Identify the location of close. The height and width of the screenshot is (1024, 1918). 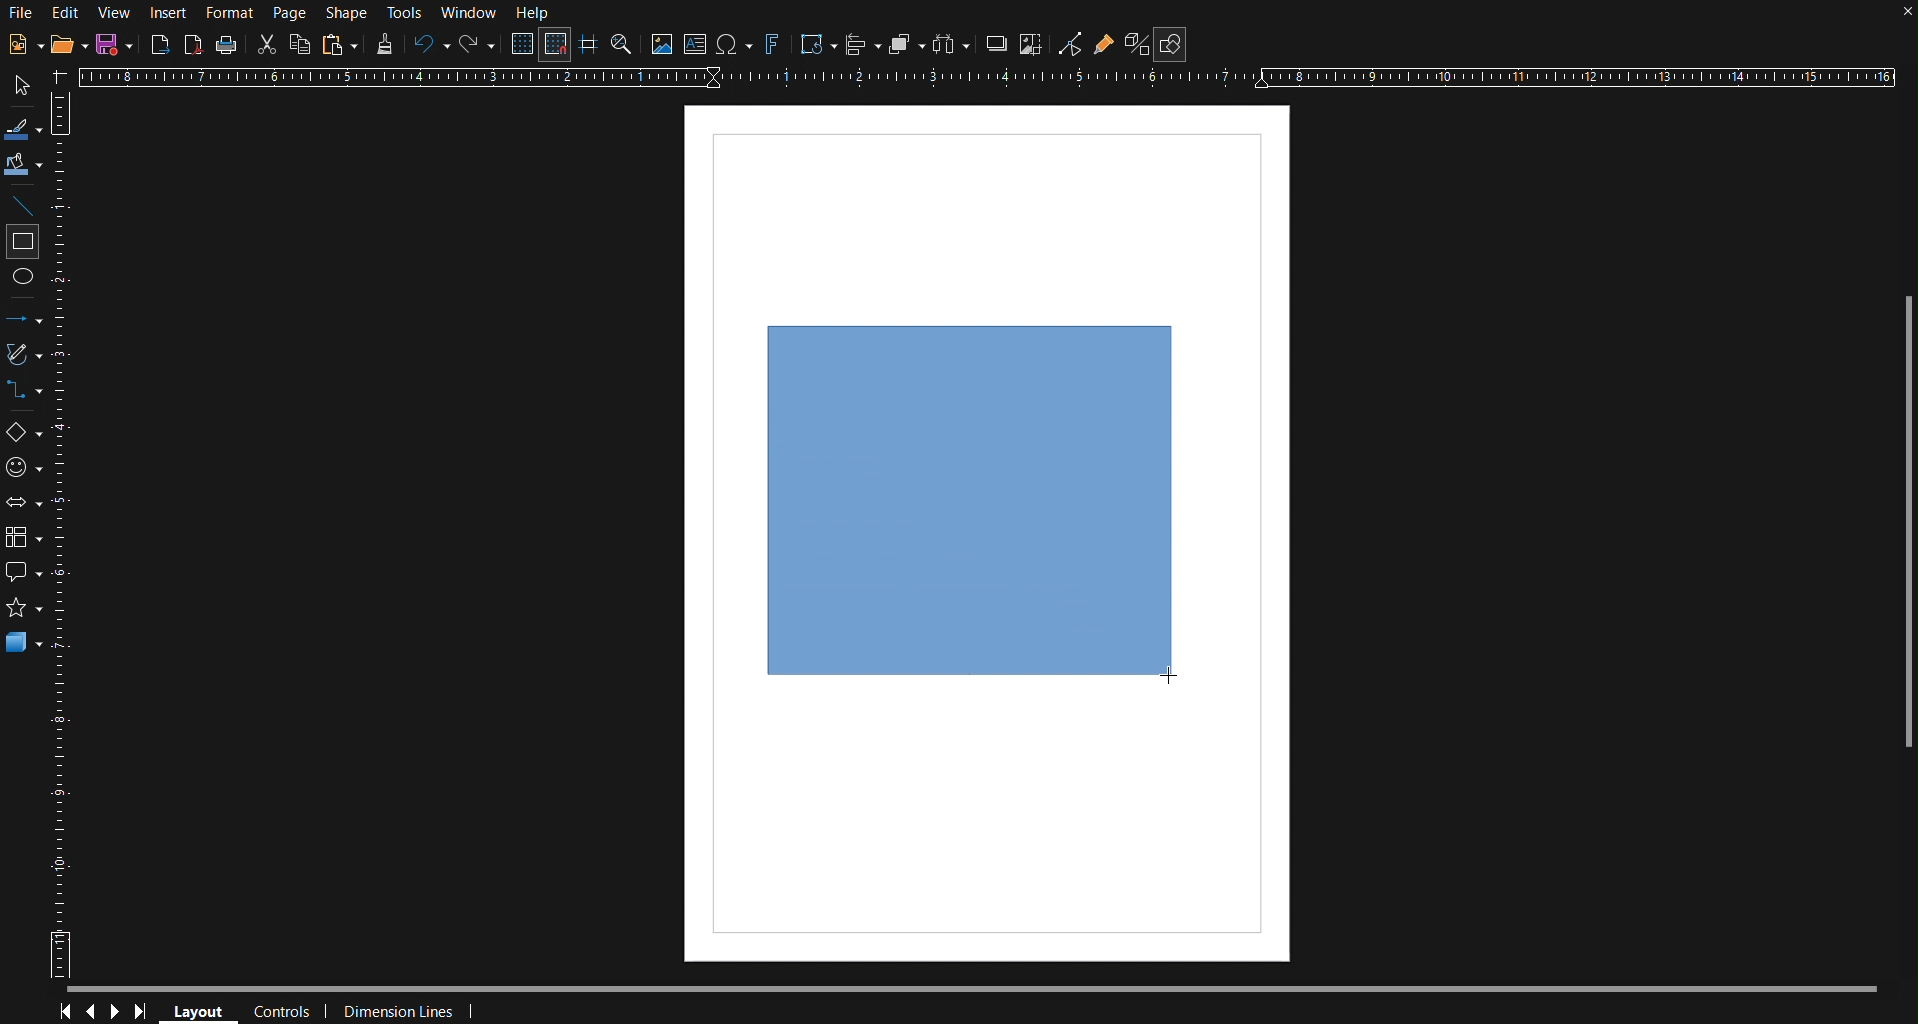
(1904, 16).